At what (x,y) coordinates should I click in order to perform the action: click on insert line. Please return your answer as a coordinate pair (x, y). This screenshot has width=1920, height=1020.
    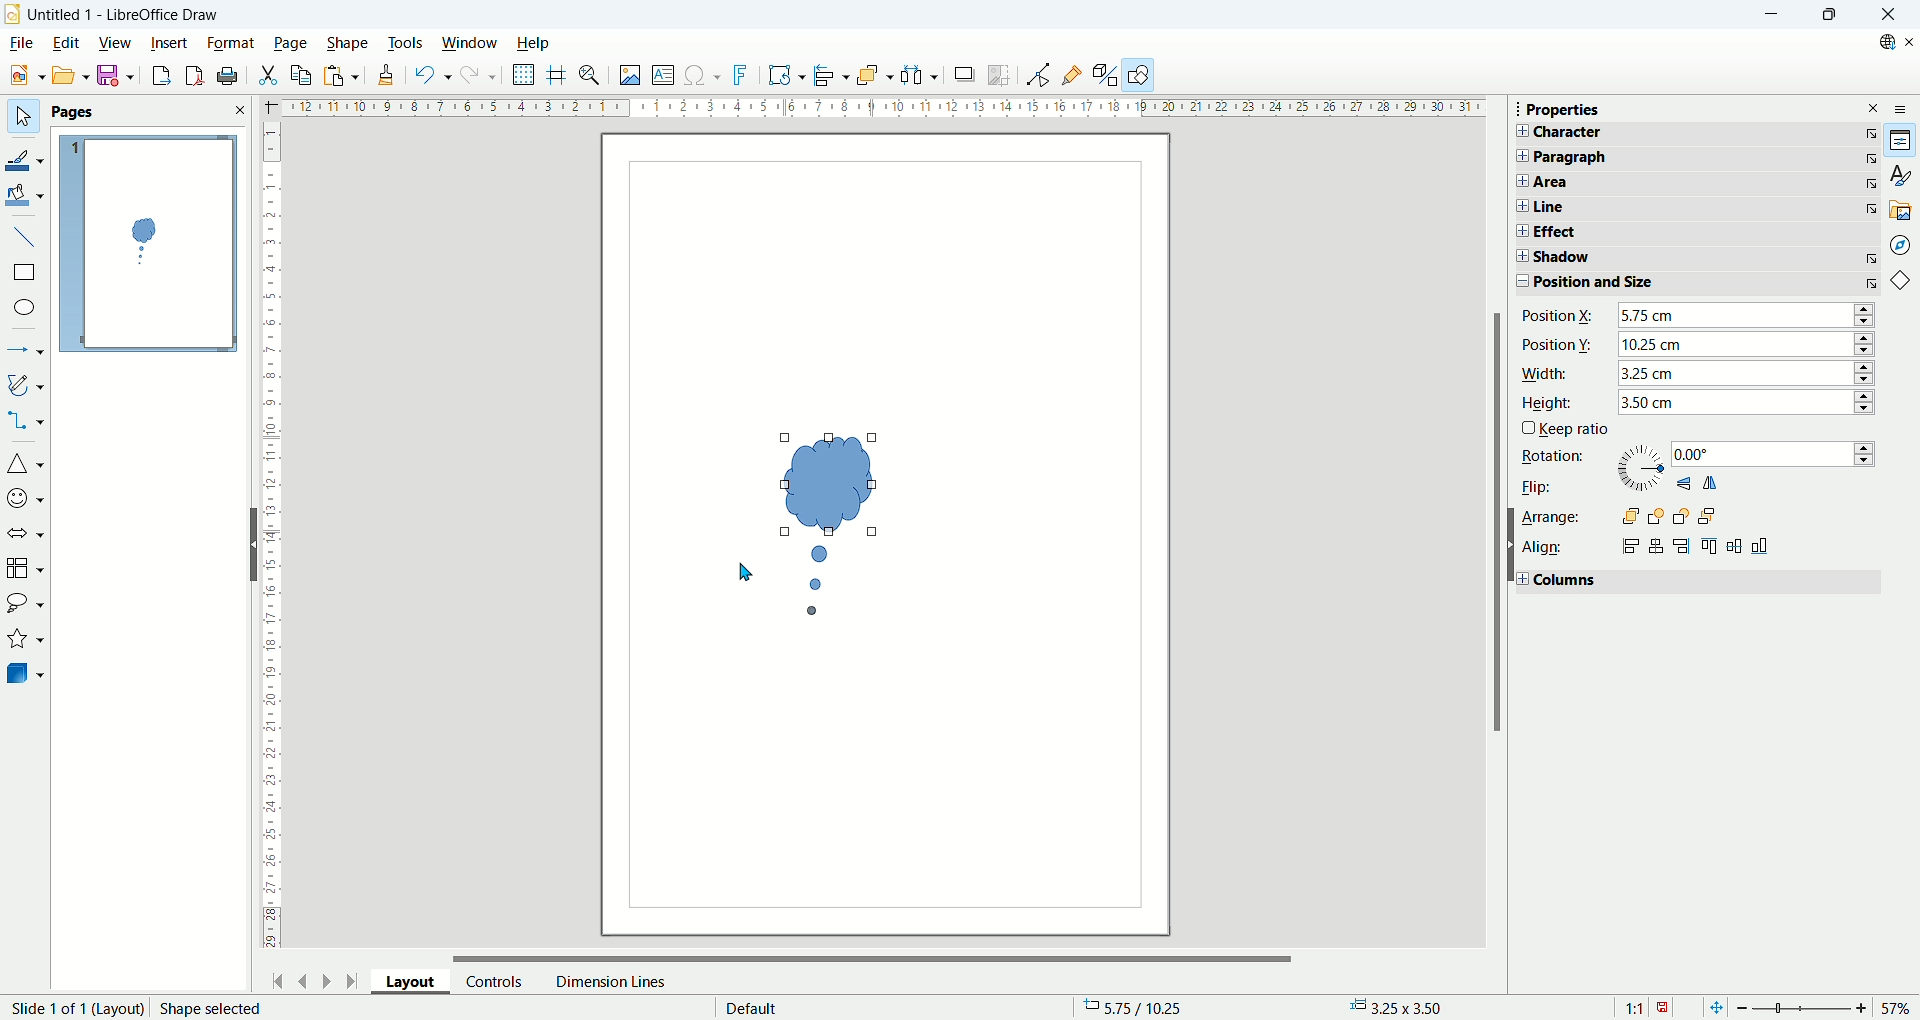
    Looking at the image, I should click on (24, 235).